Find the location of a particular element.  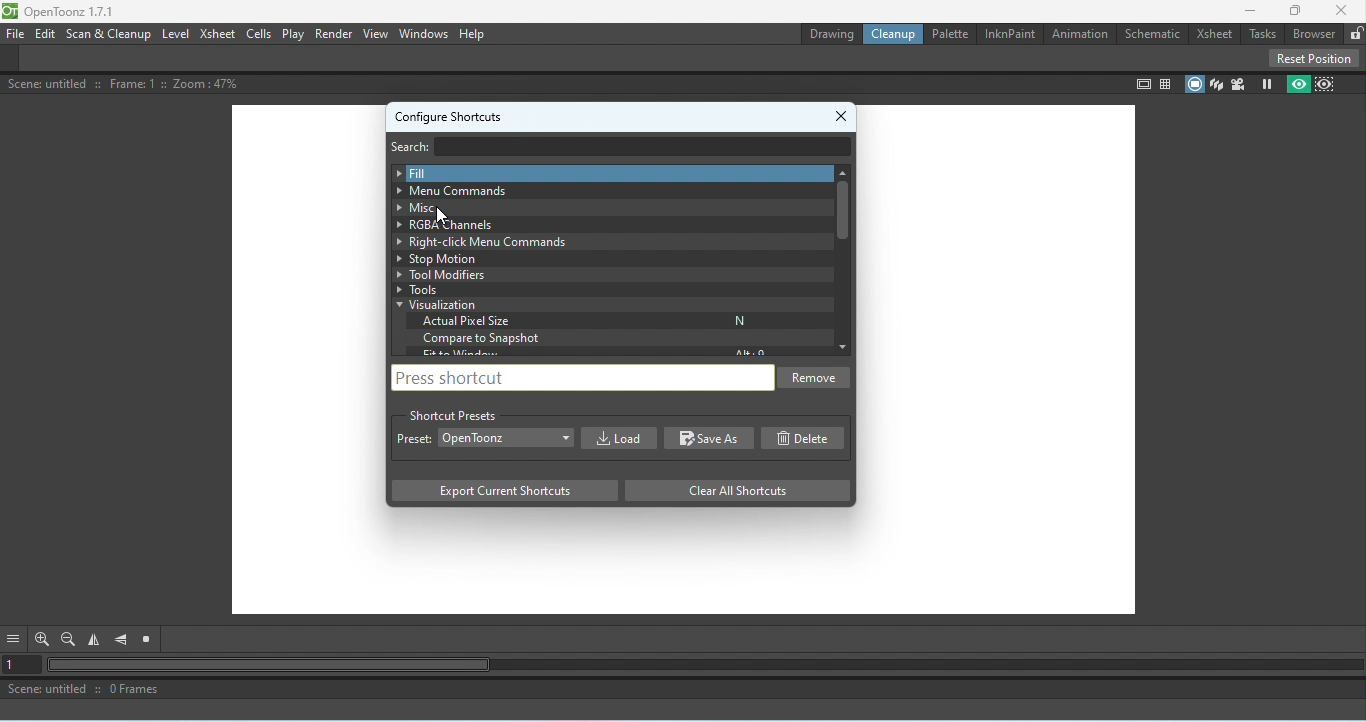

Actual pixel size is located at coordinates (596, 322).